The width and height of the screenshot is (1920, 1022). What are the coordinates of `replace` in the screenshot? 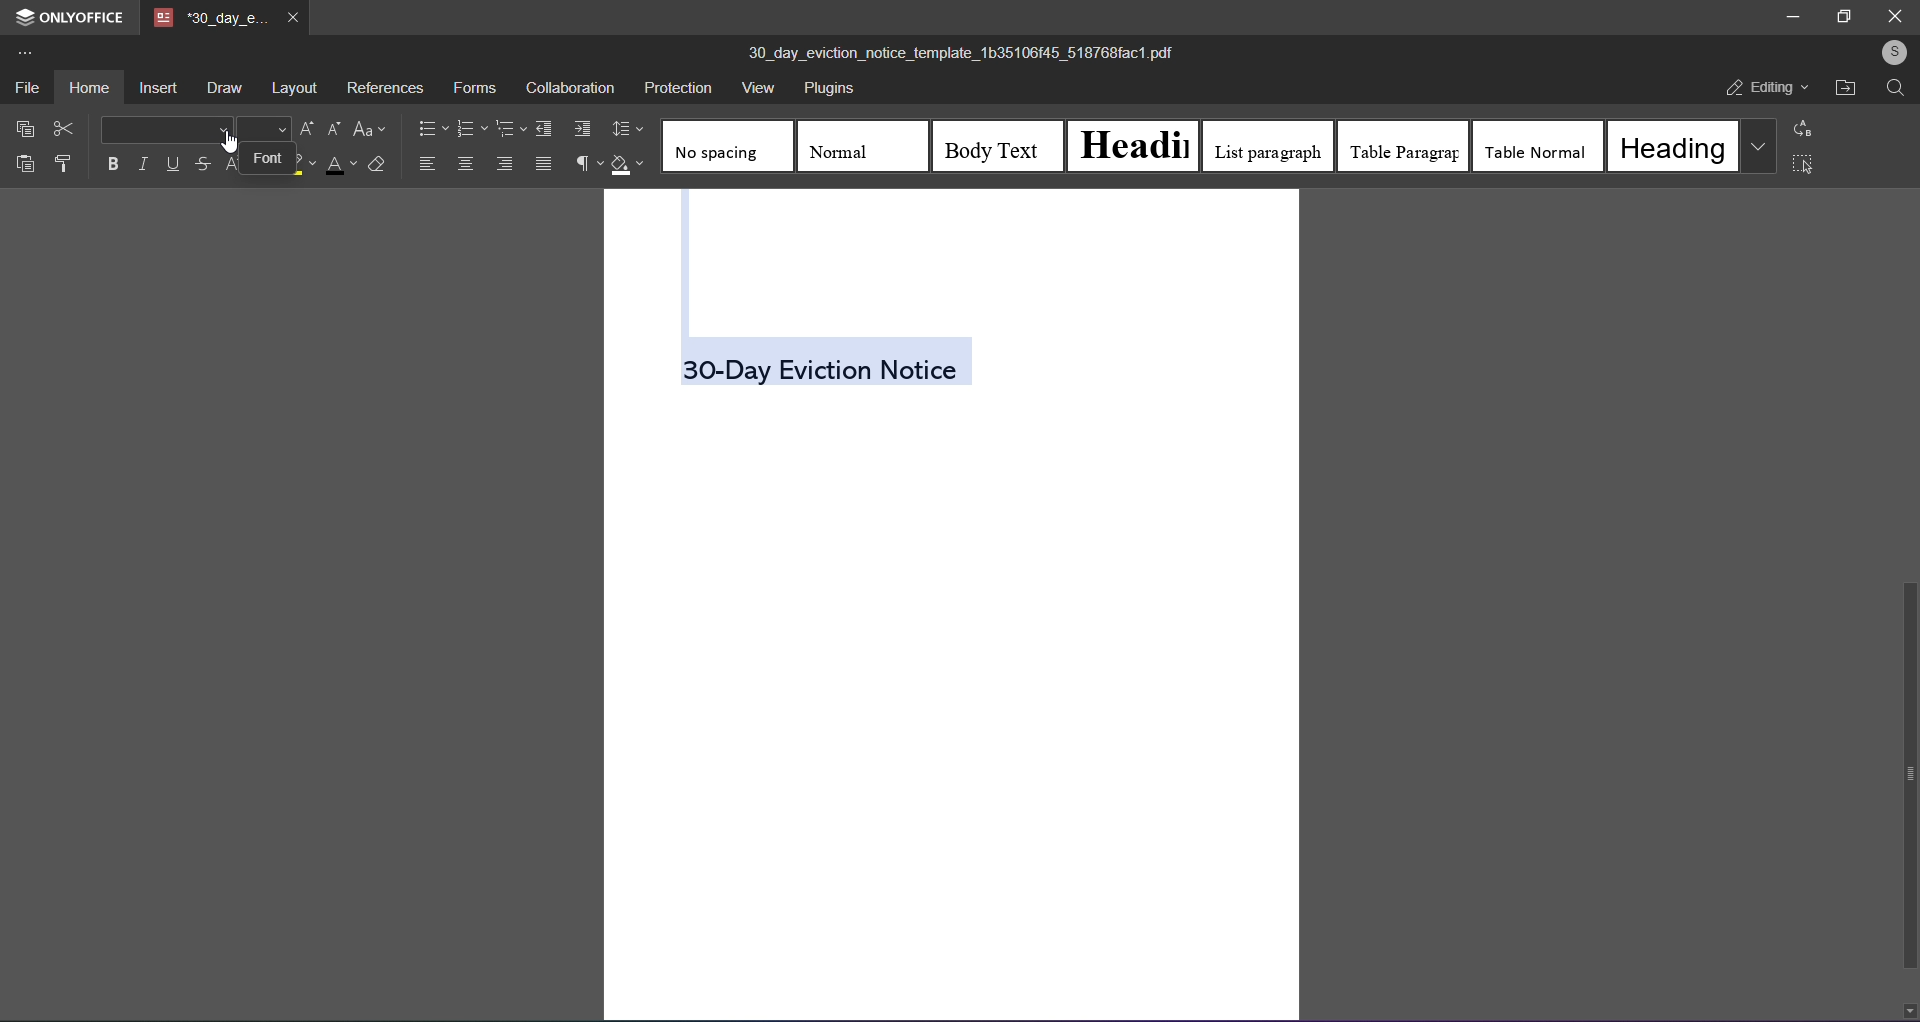 It's located at (1808, 128).